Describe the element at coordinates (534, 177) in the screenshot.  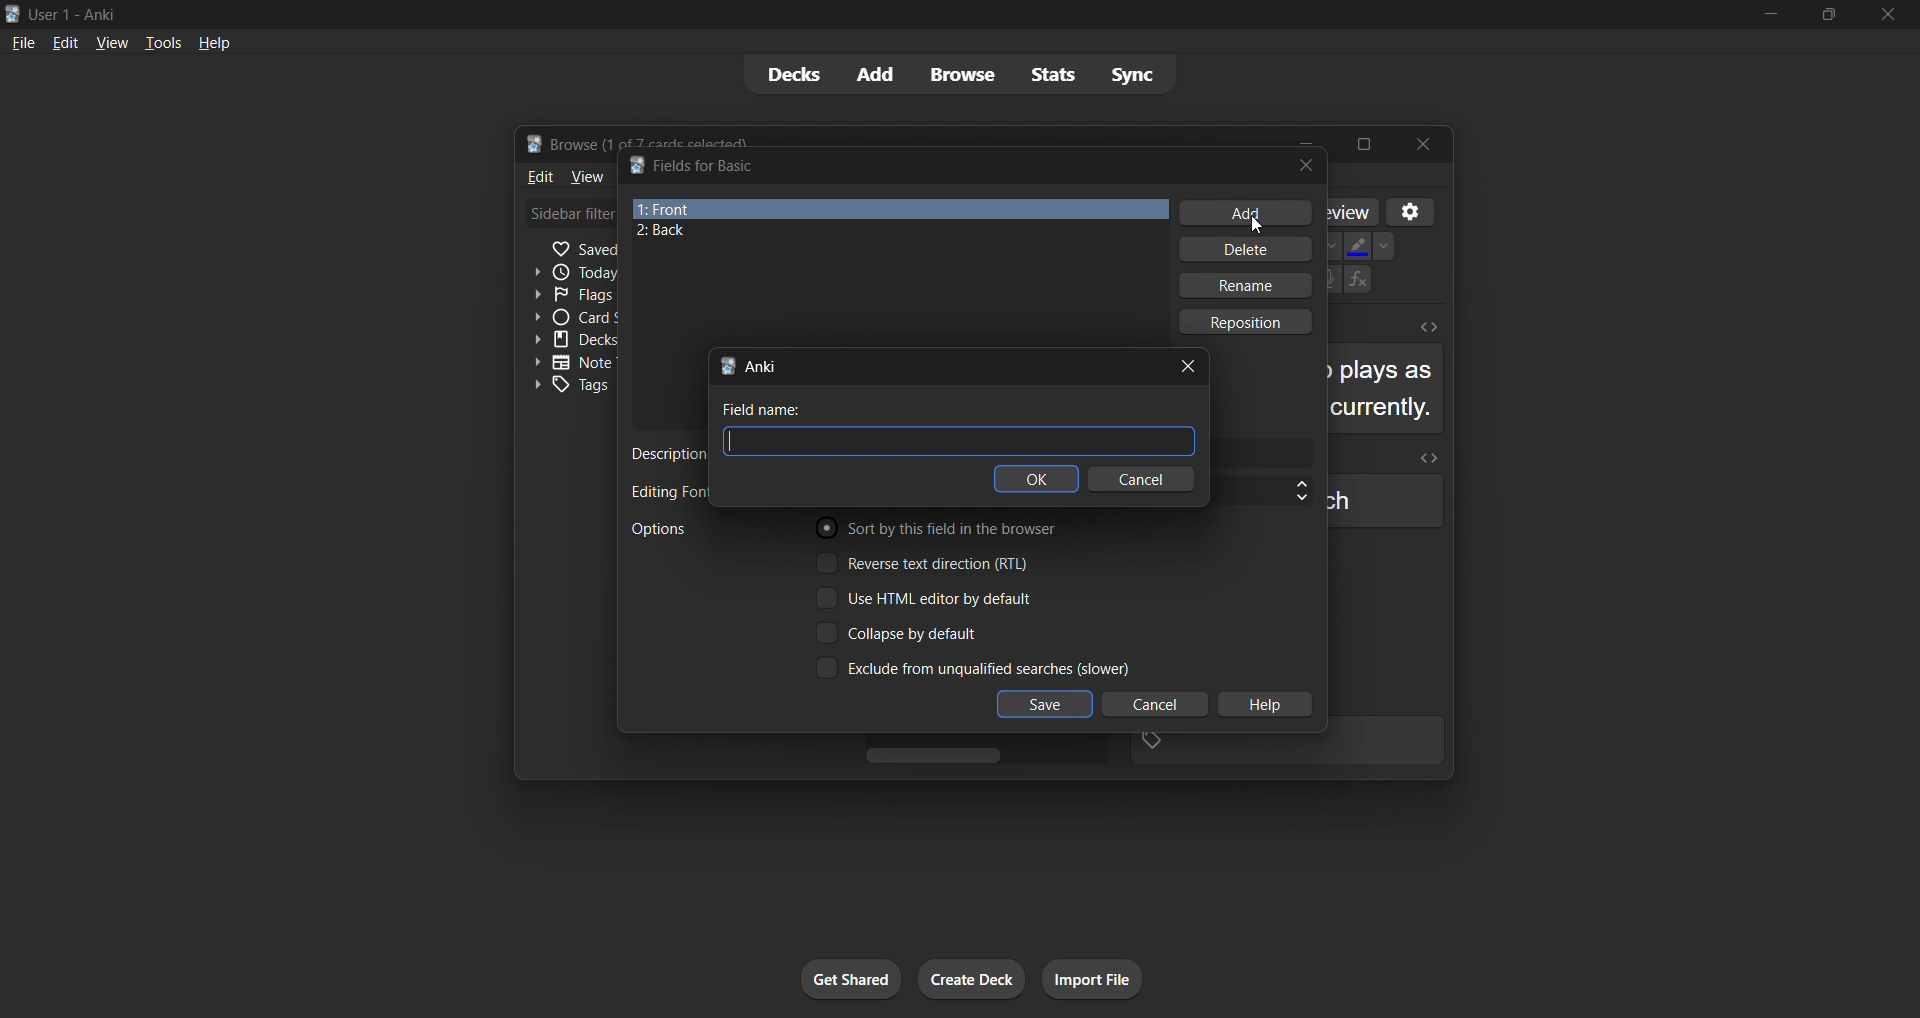
I see `Edit` at that location.